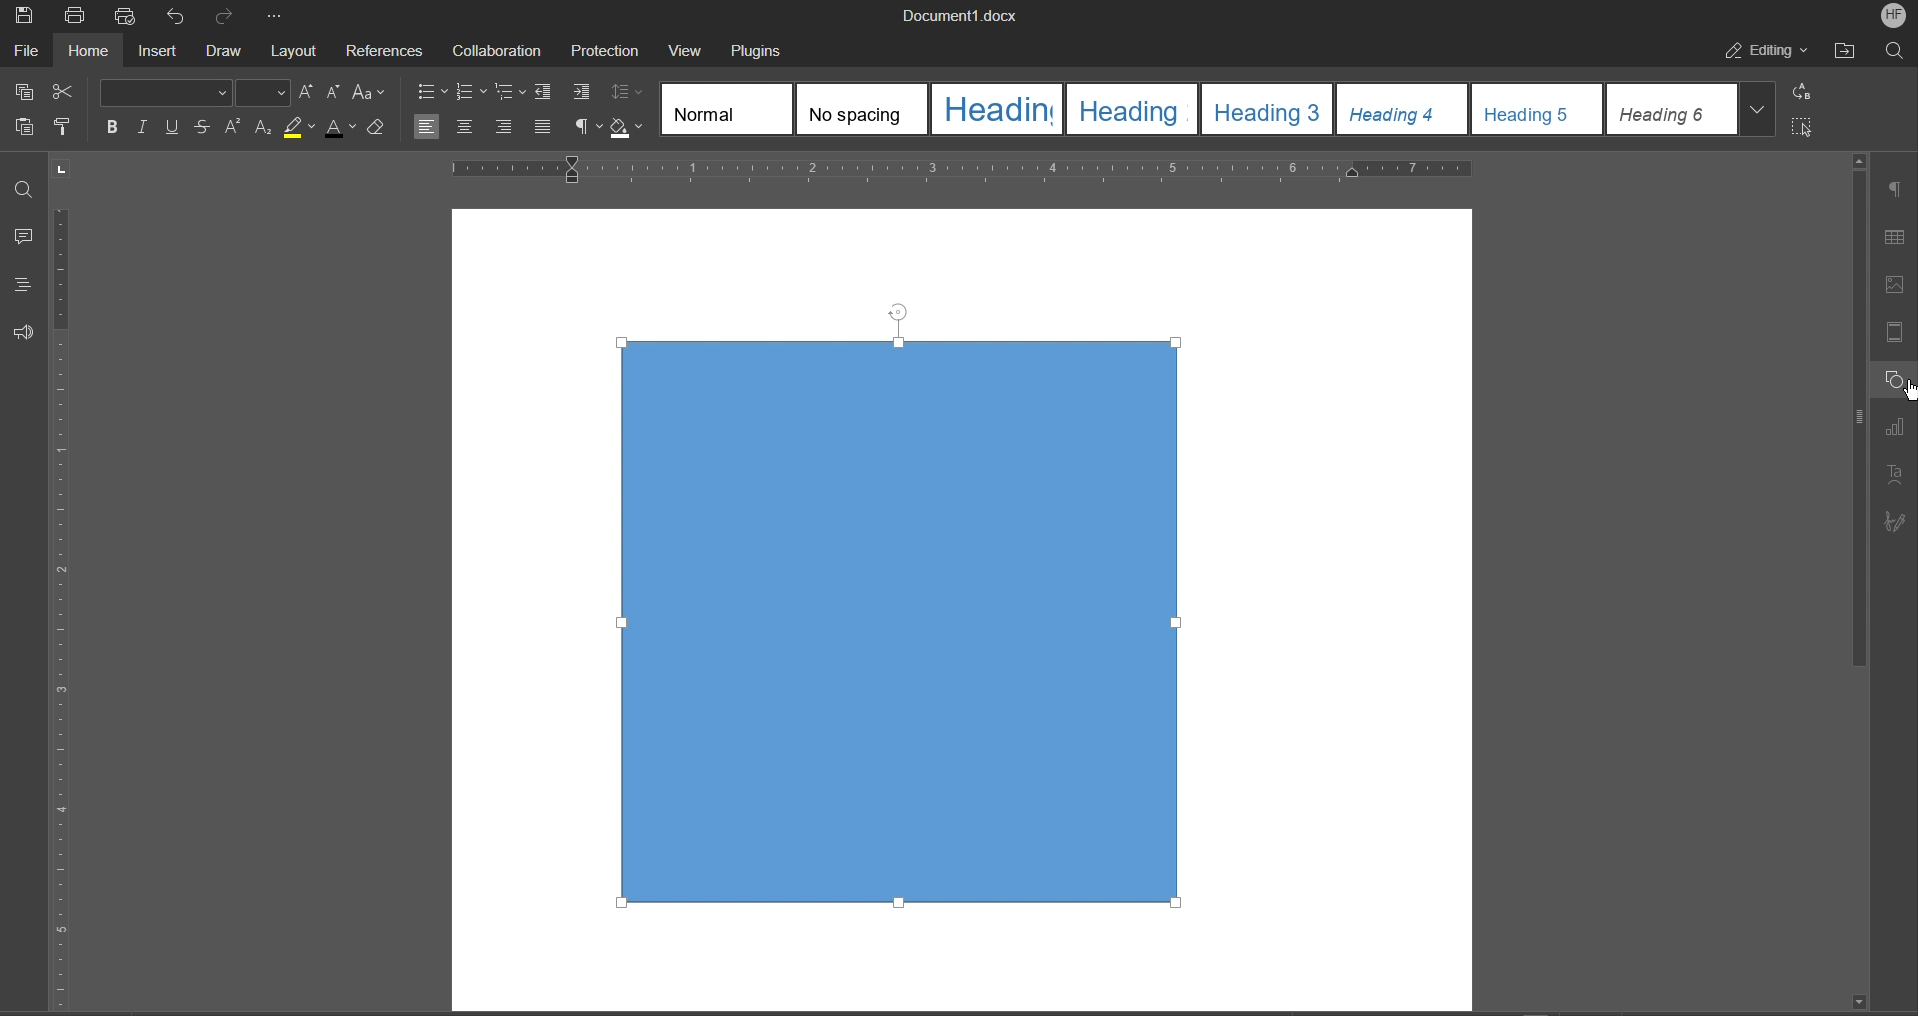 This screenshot has width=1918, height=1016. I want to click on Bold, so click(112, 127).